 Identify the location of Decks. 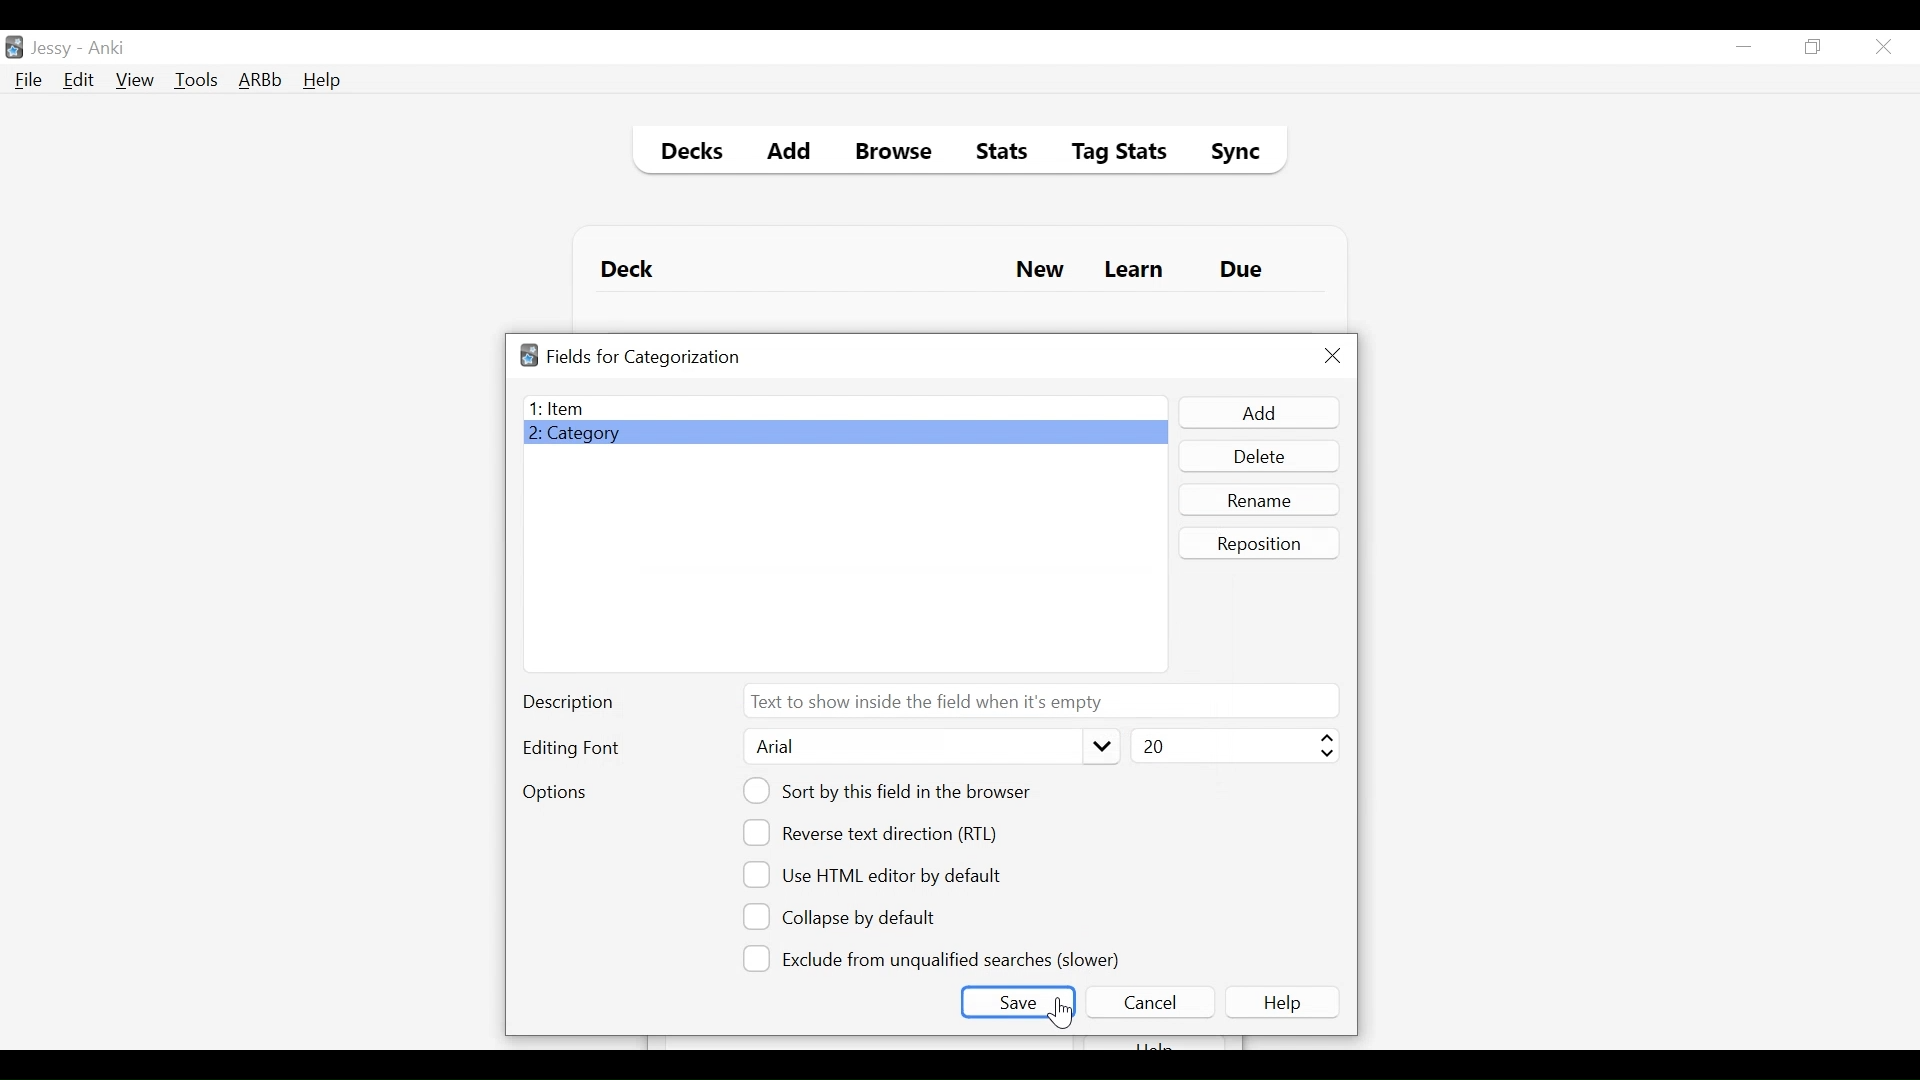
(687, 154).